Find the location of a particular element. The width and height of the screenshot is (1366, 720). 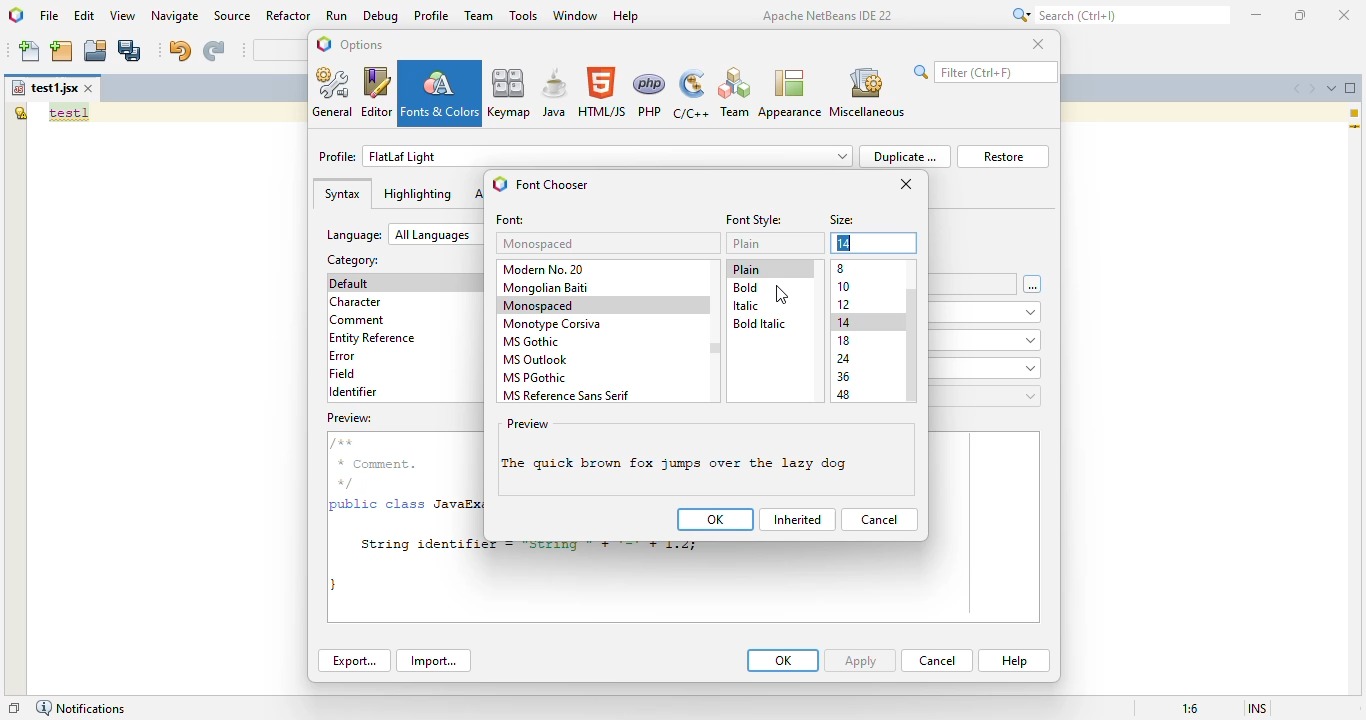

help is located at coordinates (1014, 661).